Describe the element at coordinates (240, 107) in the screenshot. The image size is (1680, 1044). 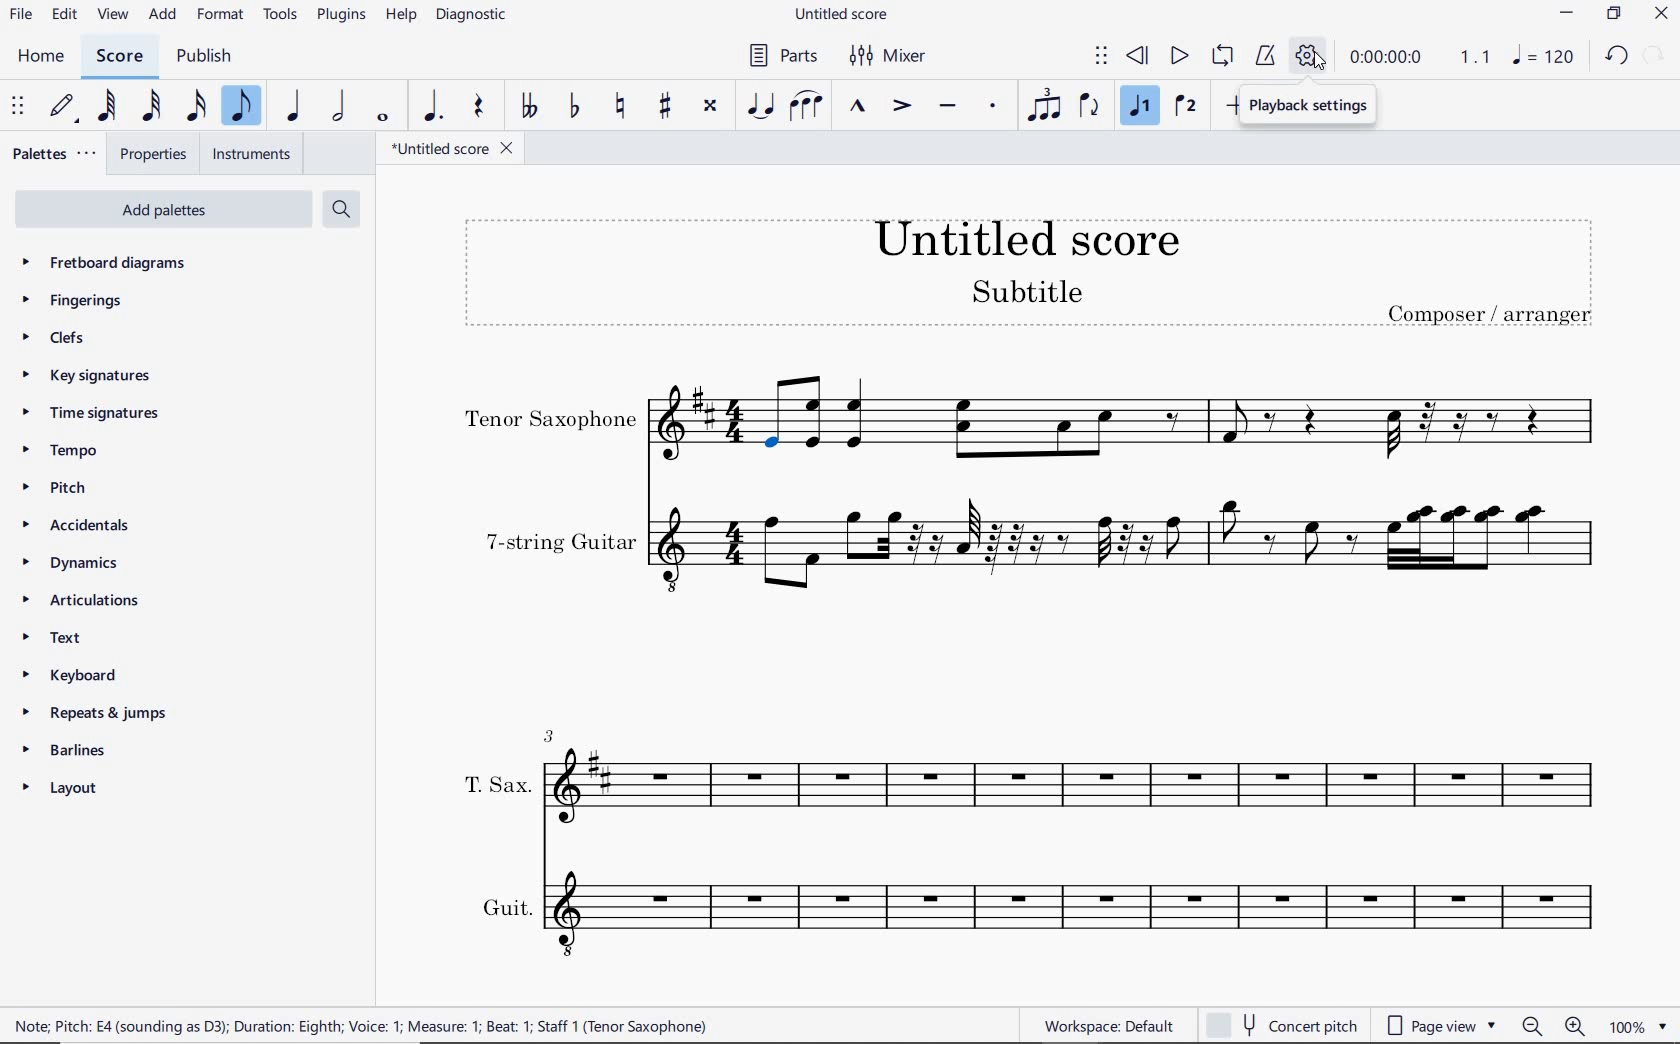
I see `EIGHTH NOTE` at that location.